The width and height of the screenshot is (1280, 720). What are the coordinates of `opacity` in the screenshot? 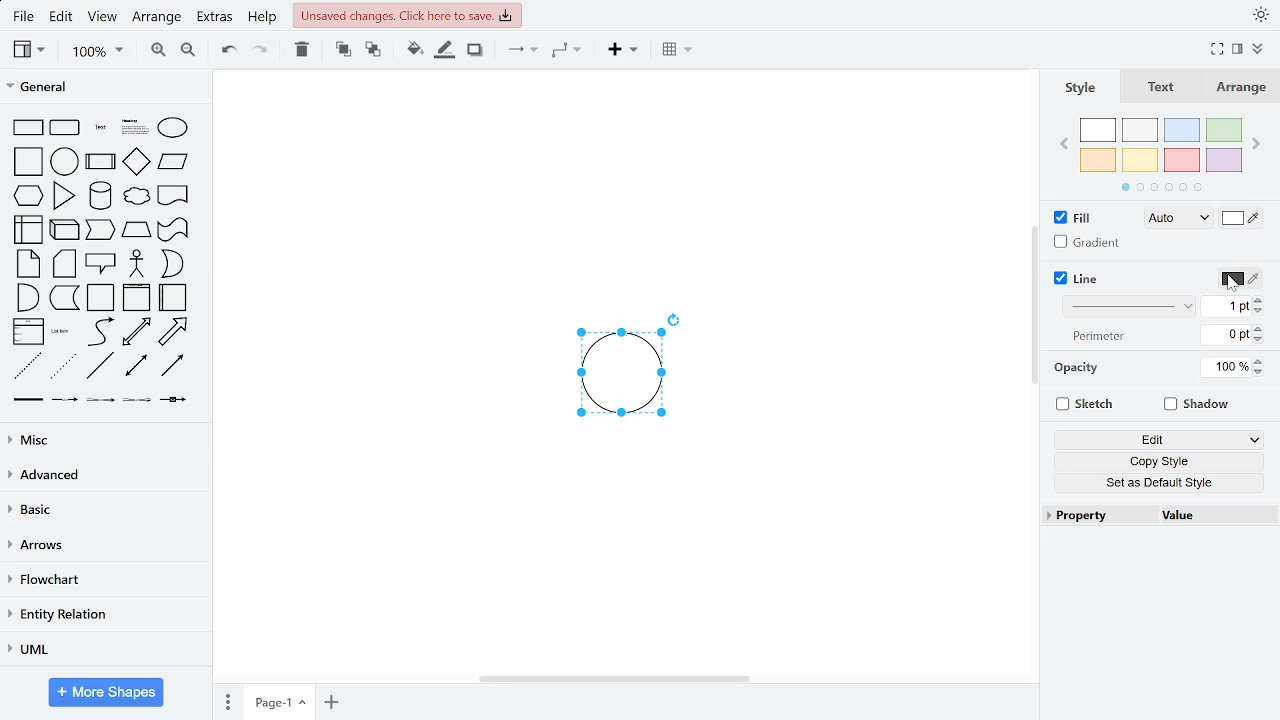 It's located at (1076, 367).